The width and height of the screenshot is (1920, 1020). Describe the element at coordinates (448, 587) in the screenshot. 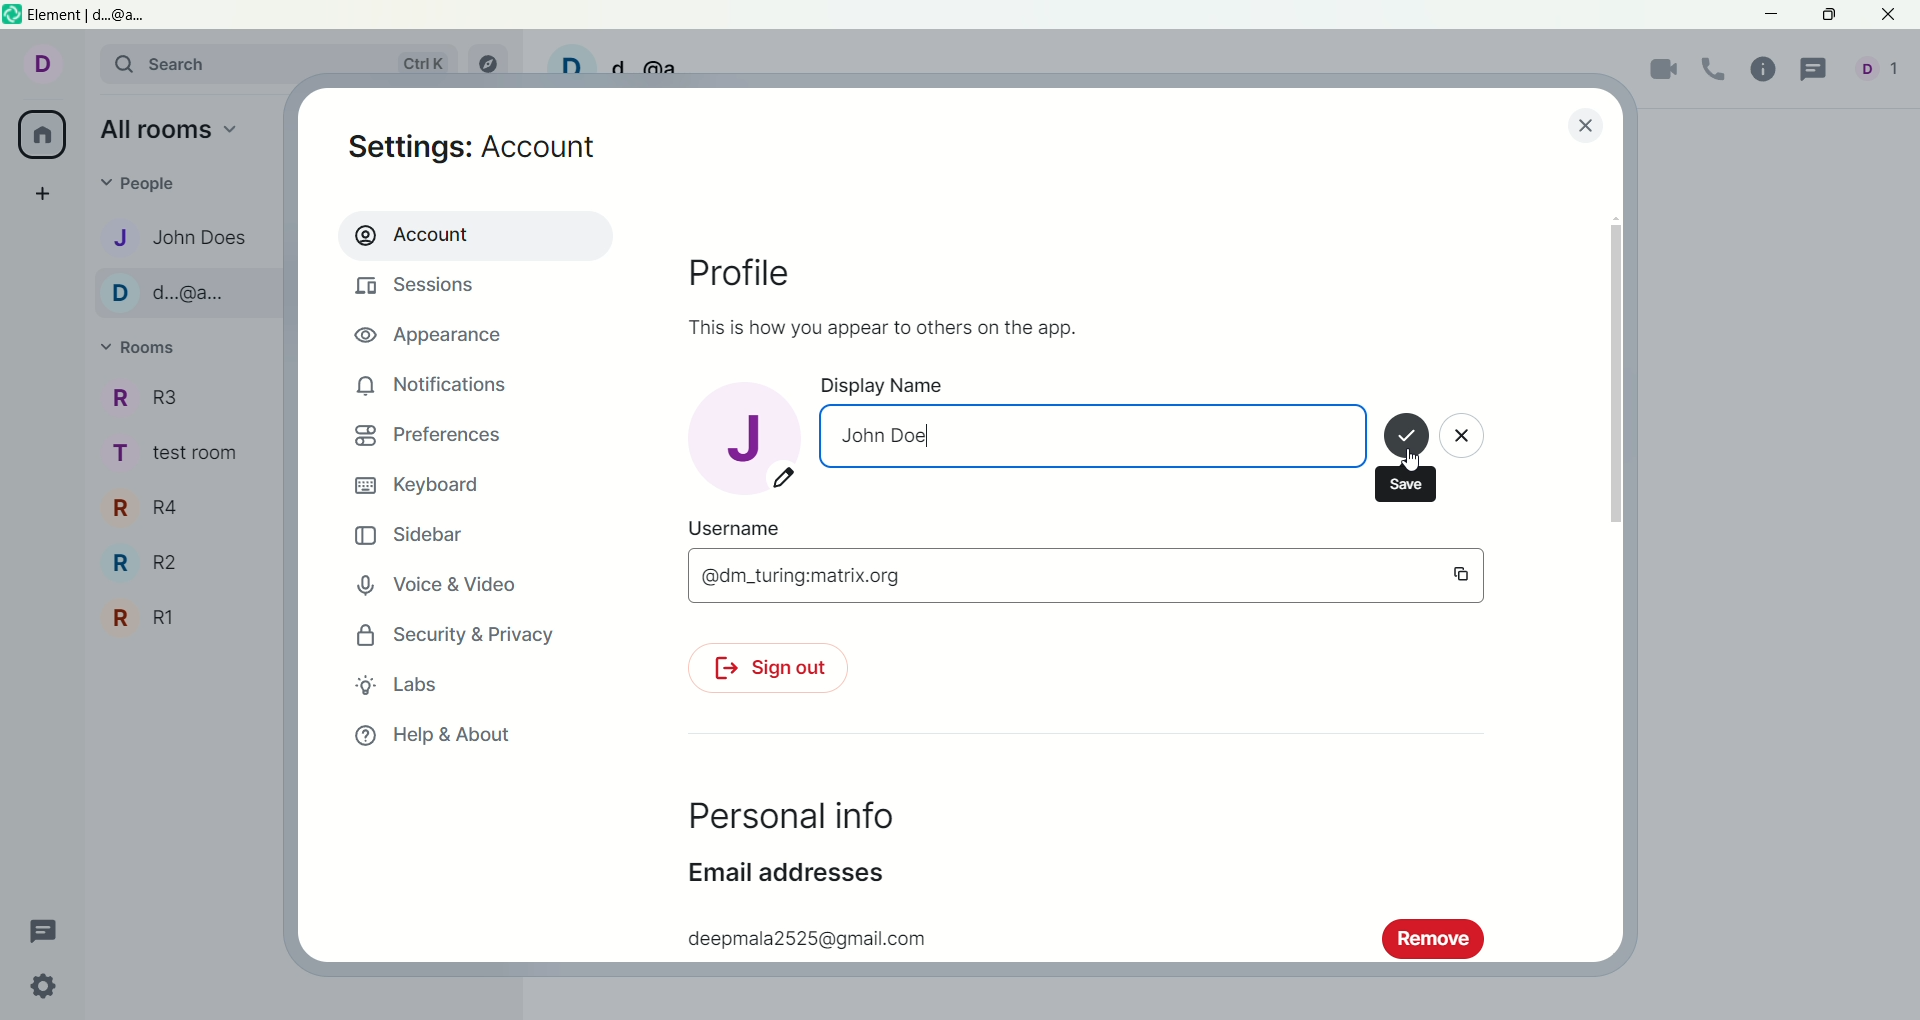

I see `voice and video` at that location.